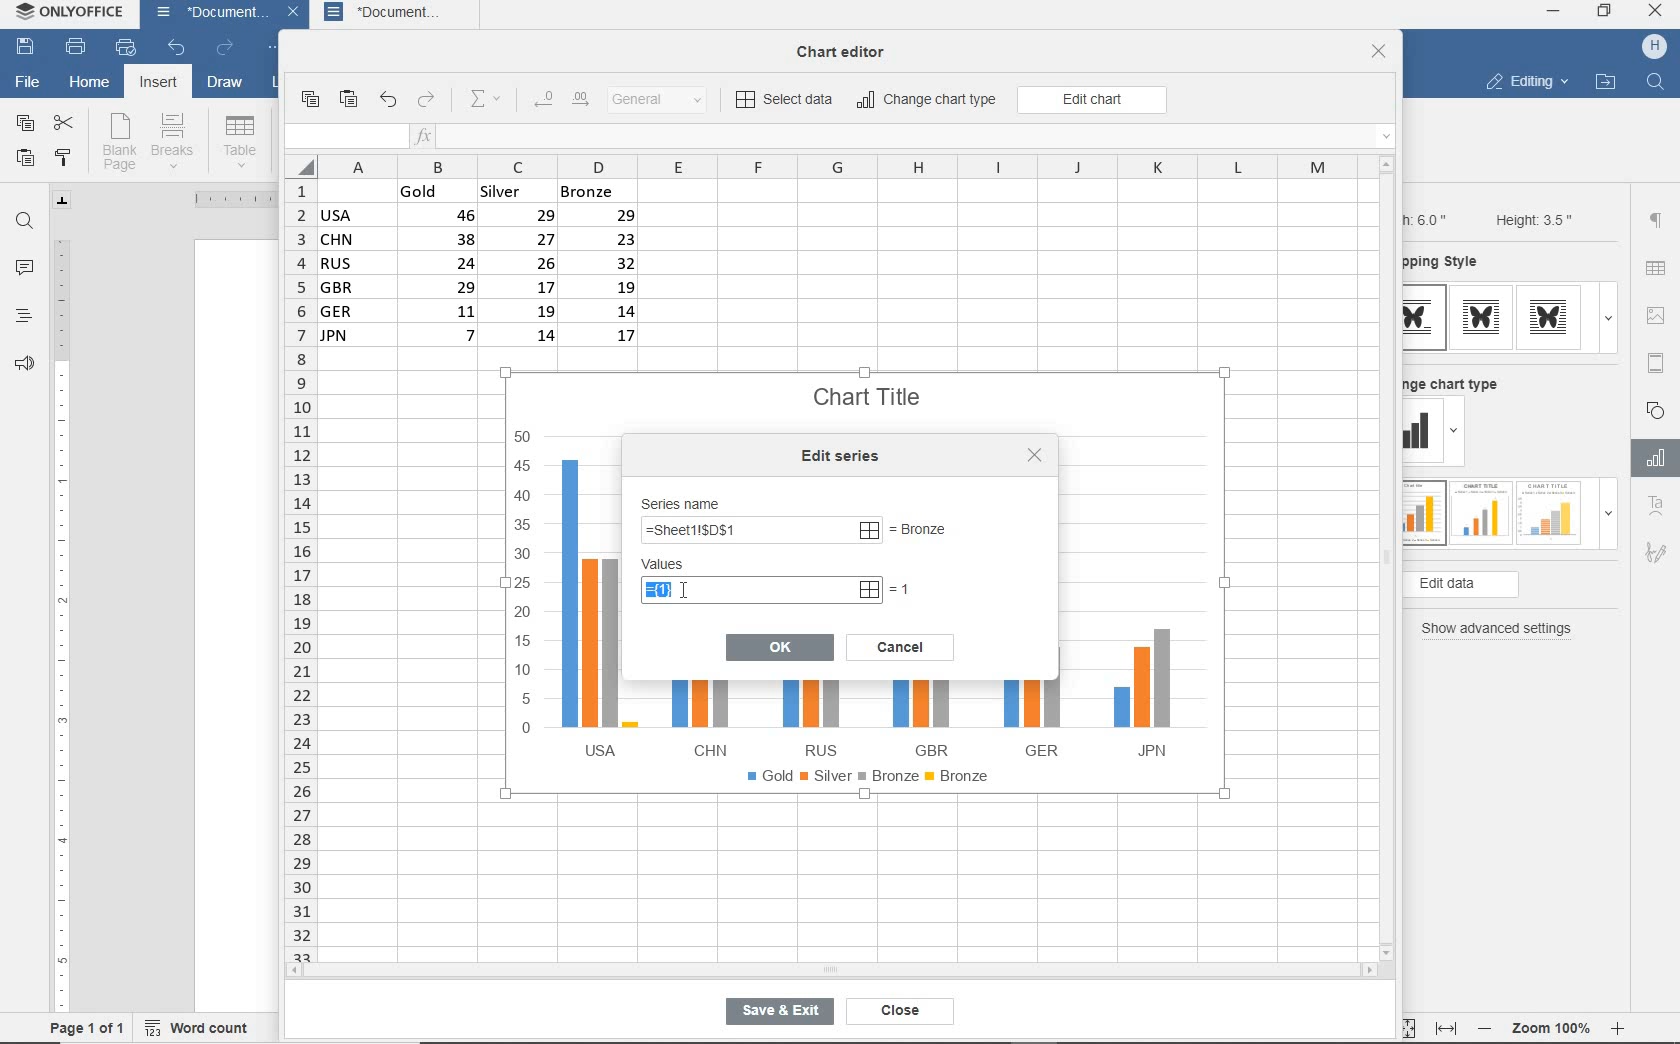 This screenshot has height=1044, width=1680. Describe the element at coordinates (25, 160) in the screenshot. I see `paste` at that location.